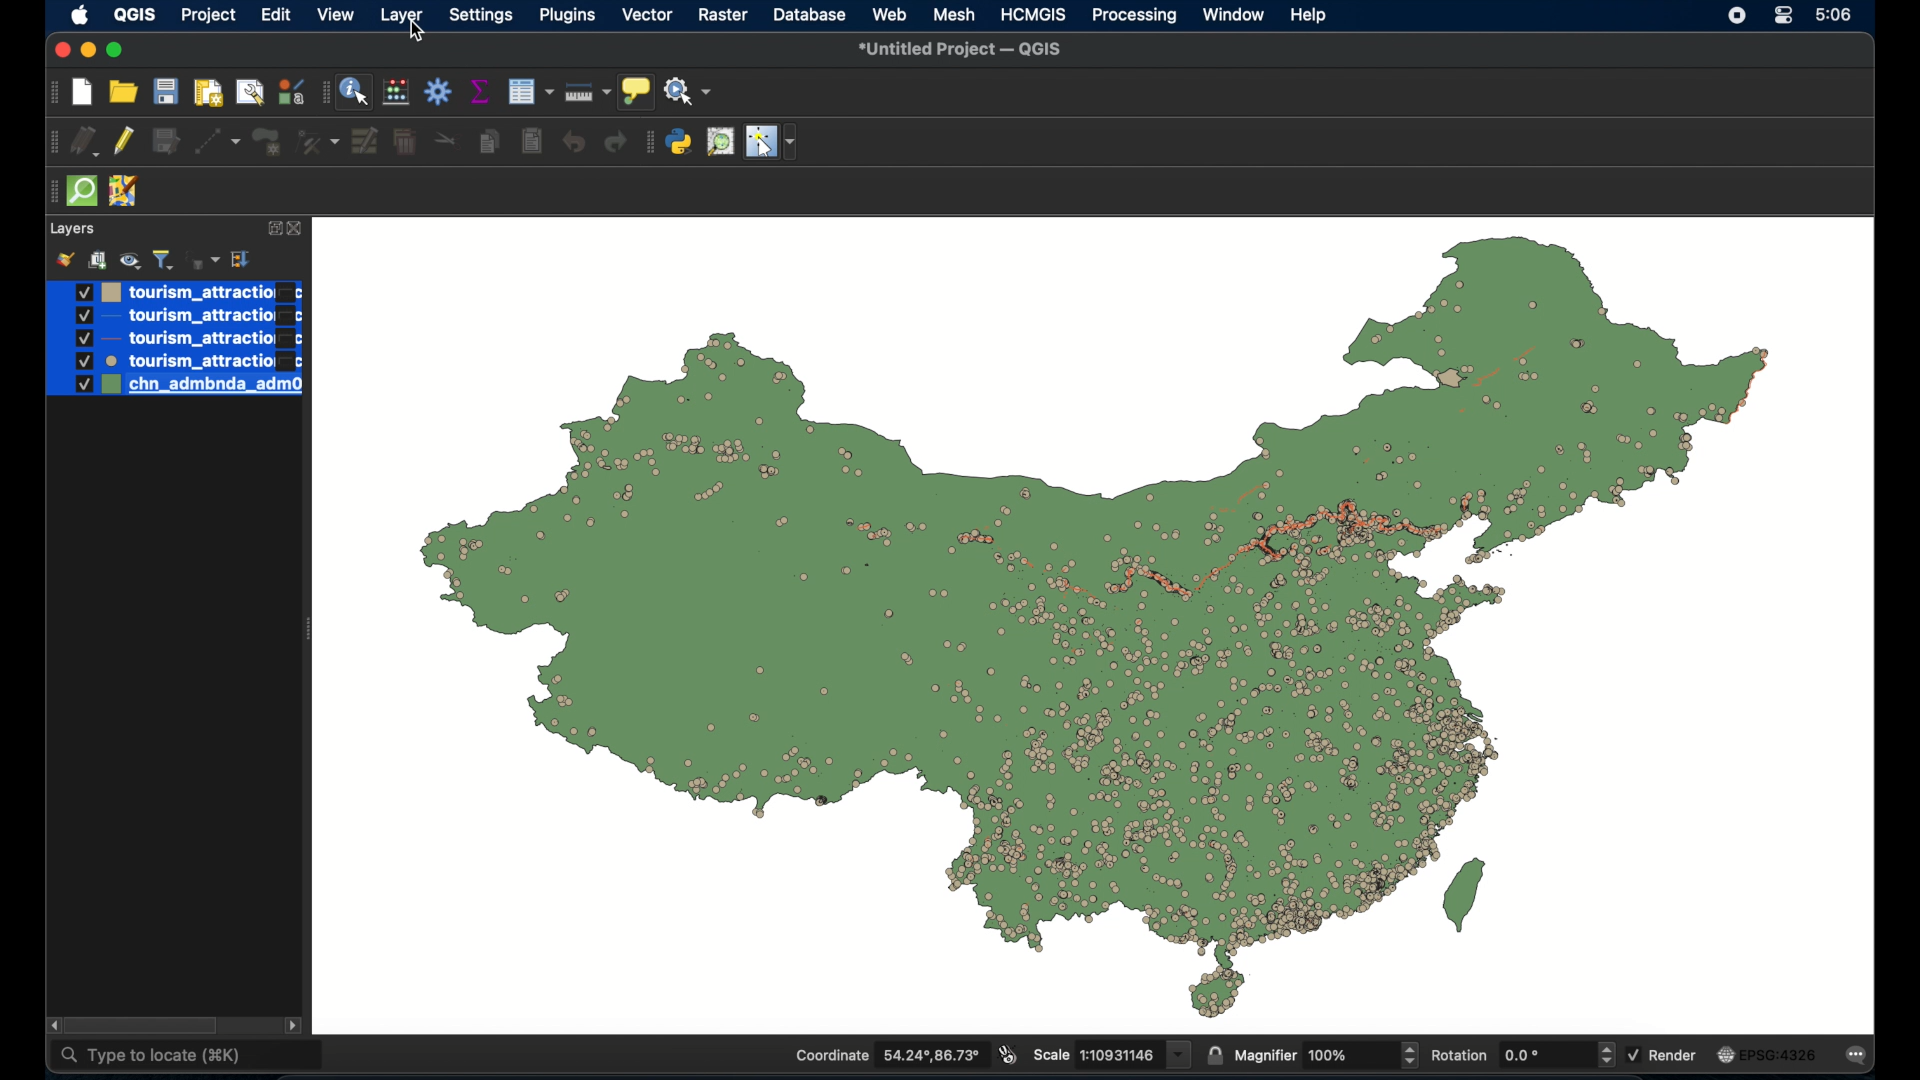  Describe the element at coordinates (270, 142) in the screenshot. I see `add polygon feature` at that location.